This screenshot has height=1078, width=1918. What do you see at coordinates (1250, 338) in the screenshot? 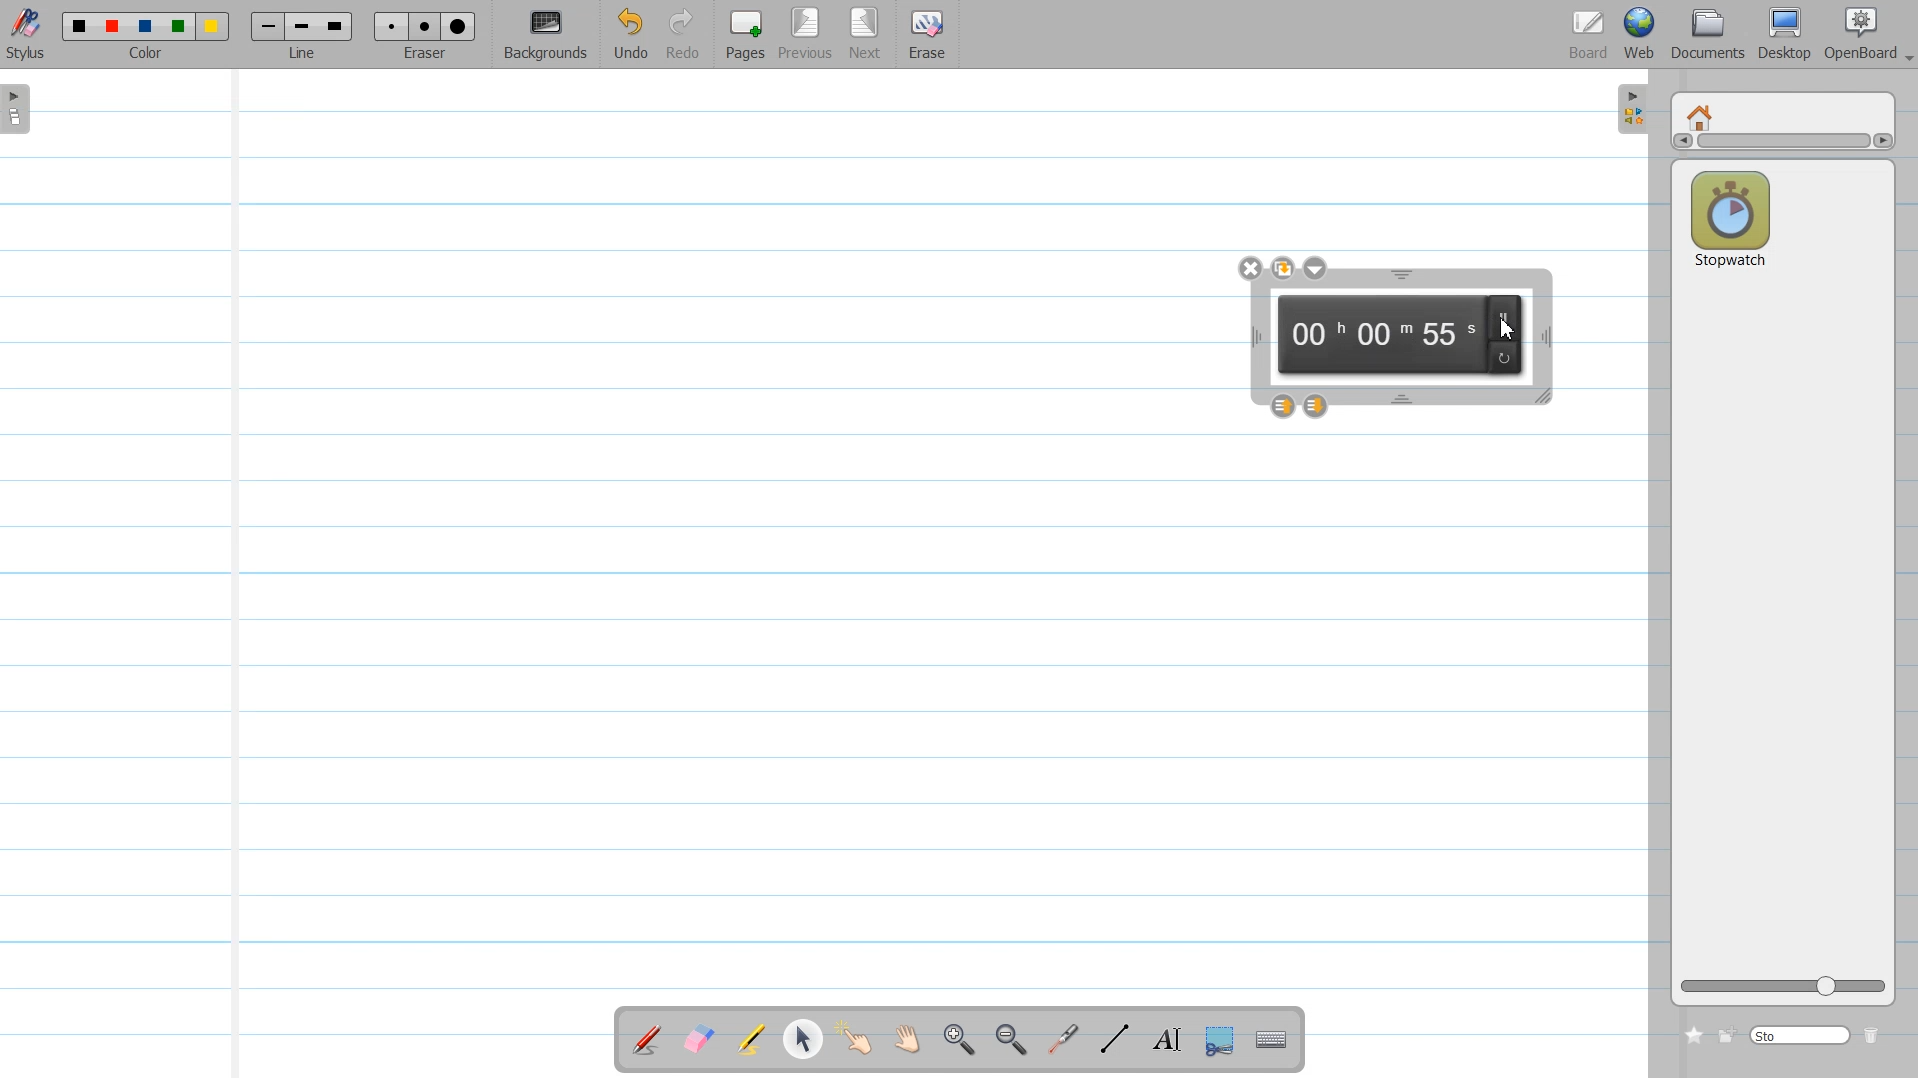
I see `Time window width adjustment` at bounding box center [1250, 338].